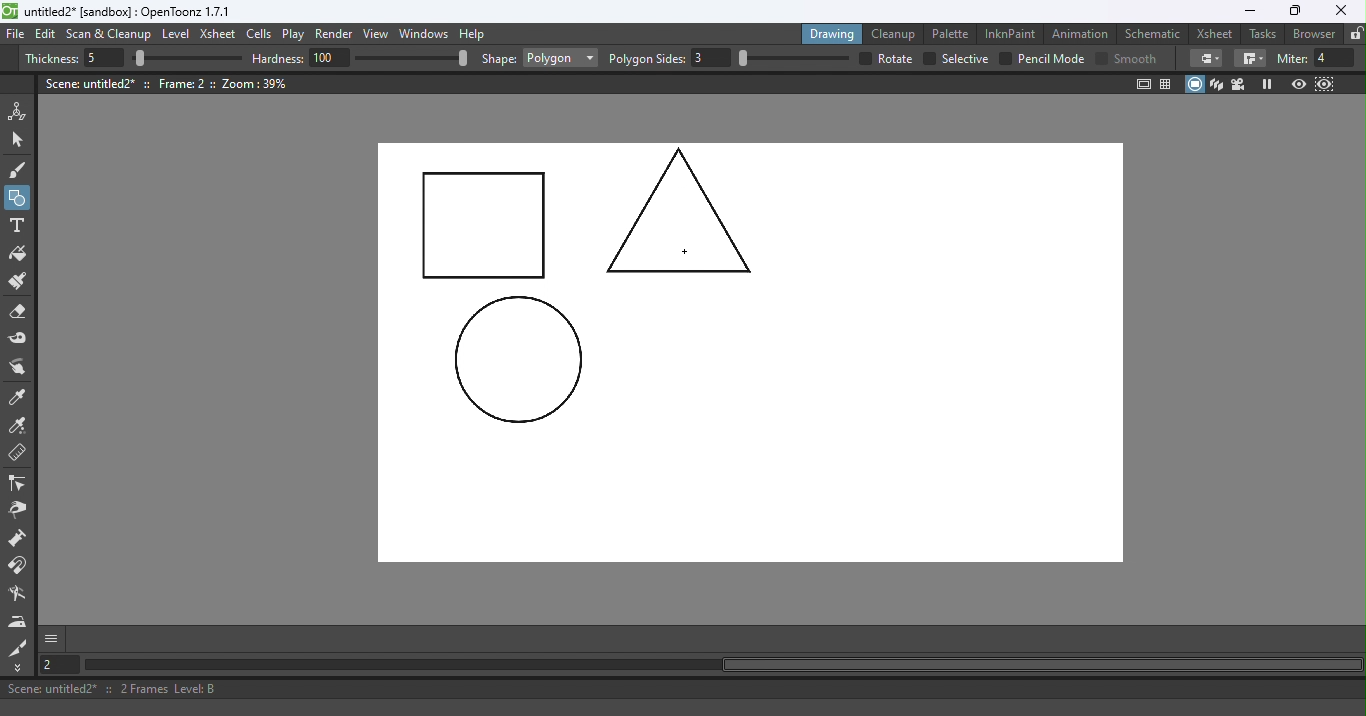 This screenshot has height=716, width=1366. What do you see at coordinates (1298, 85) in the screenshot?
I see `Preview` at bounding box center [1298, 85].